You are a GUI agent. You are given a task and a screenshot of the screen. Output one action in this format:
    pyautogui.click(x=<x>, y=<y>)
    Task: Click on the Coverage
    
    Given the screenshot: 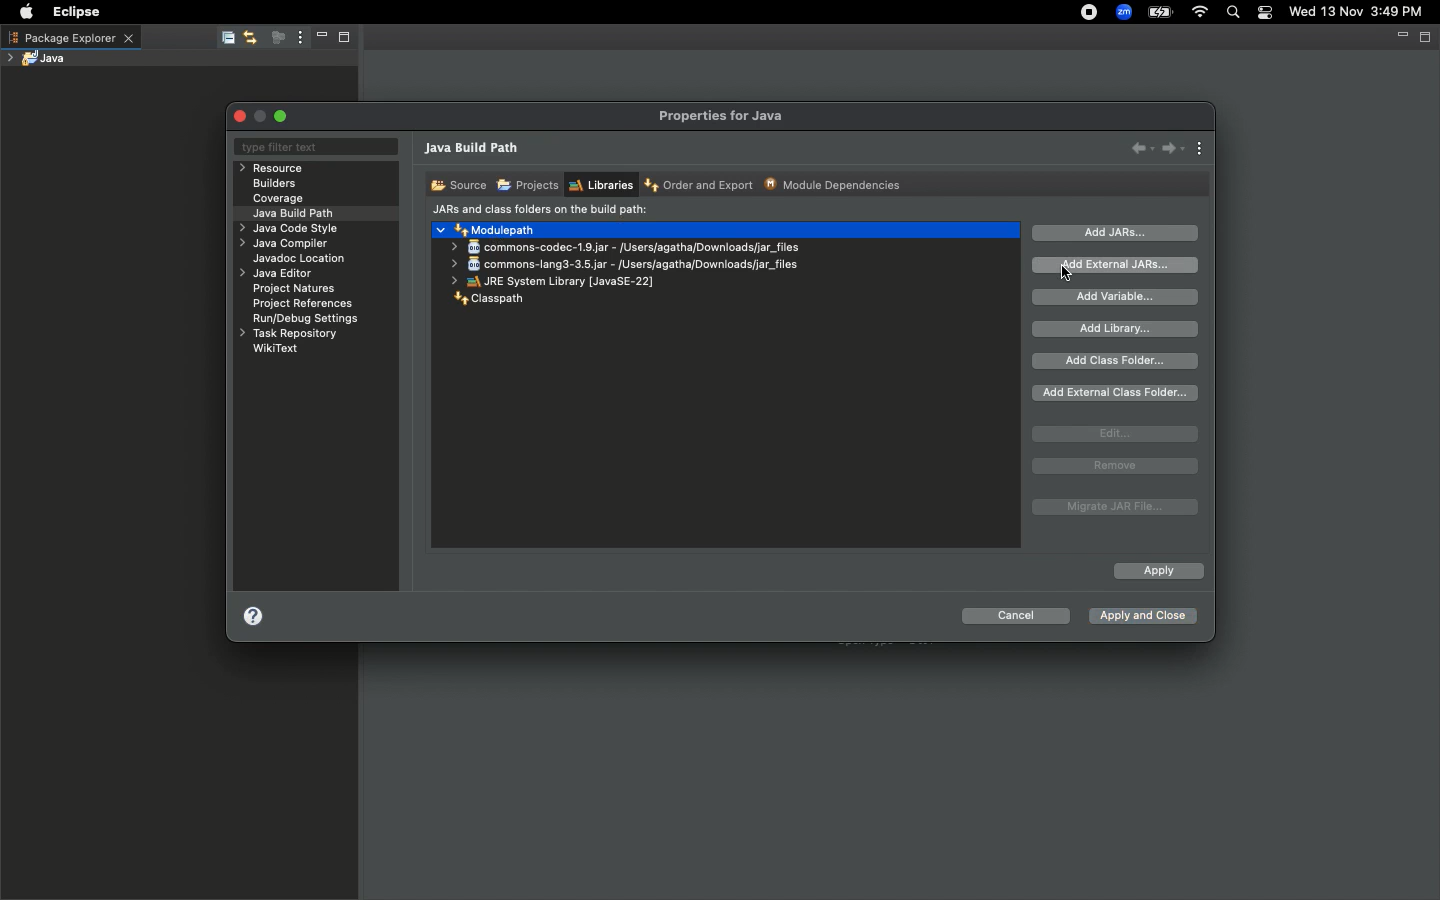 What is the action you would take?
    pyautogui.click(x=279, y=199)
    